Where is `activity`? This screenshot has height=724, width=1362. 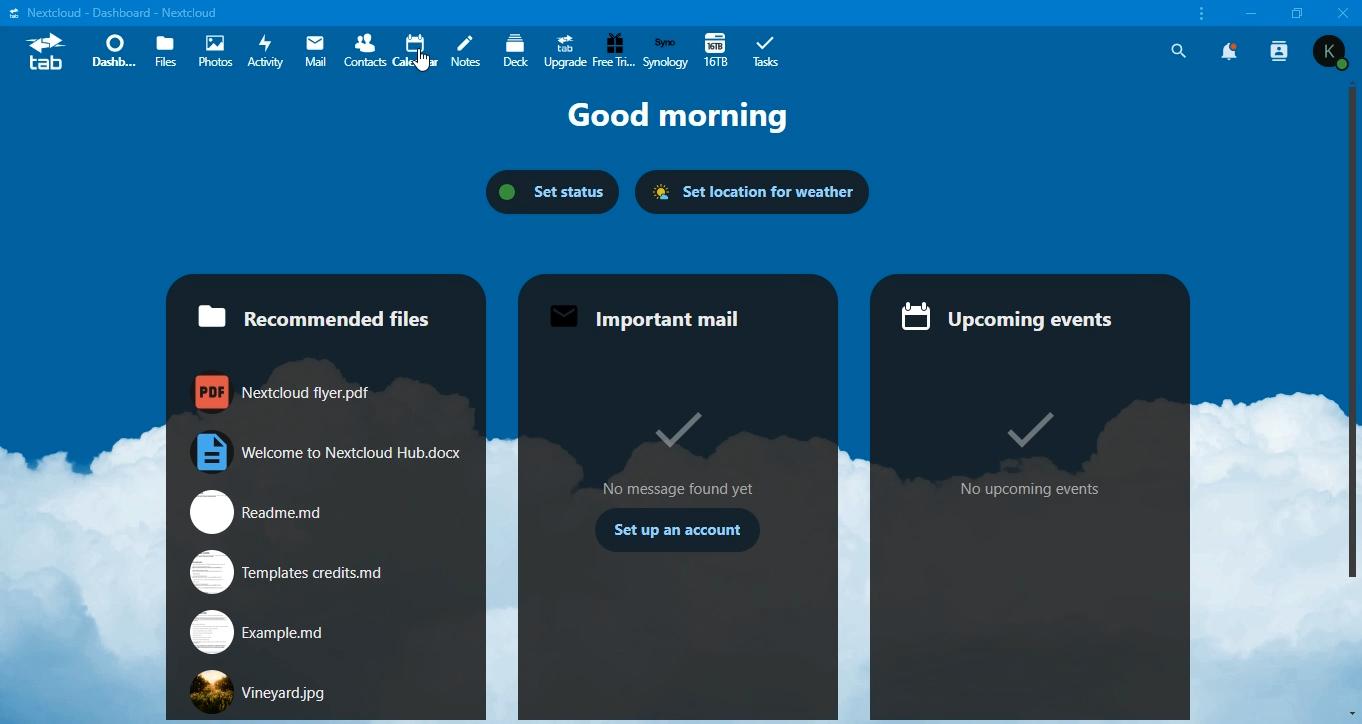
activity is located at coordinates (264, 51).